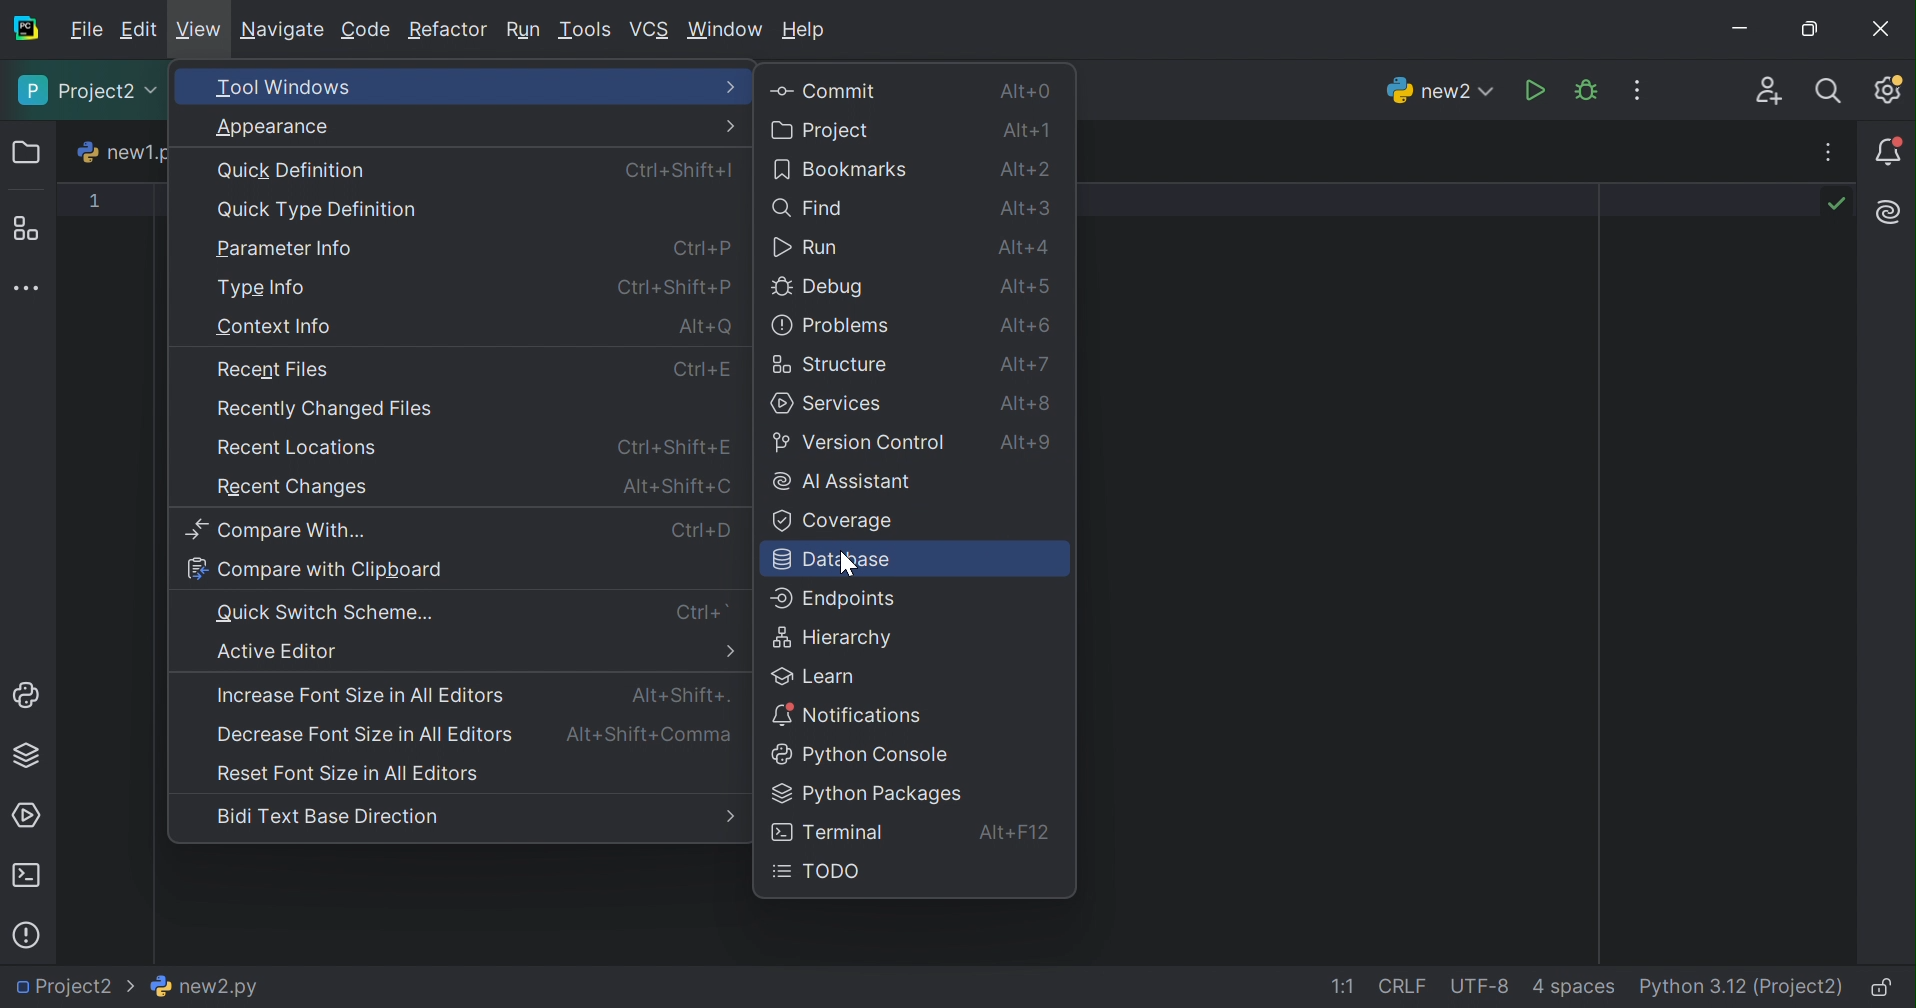  What do you see at coordinates (26, 877) in the screenshot?
I see `Terminal` at bounding box center [26, 877].